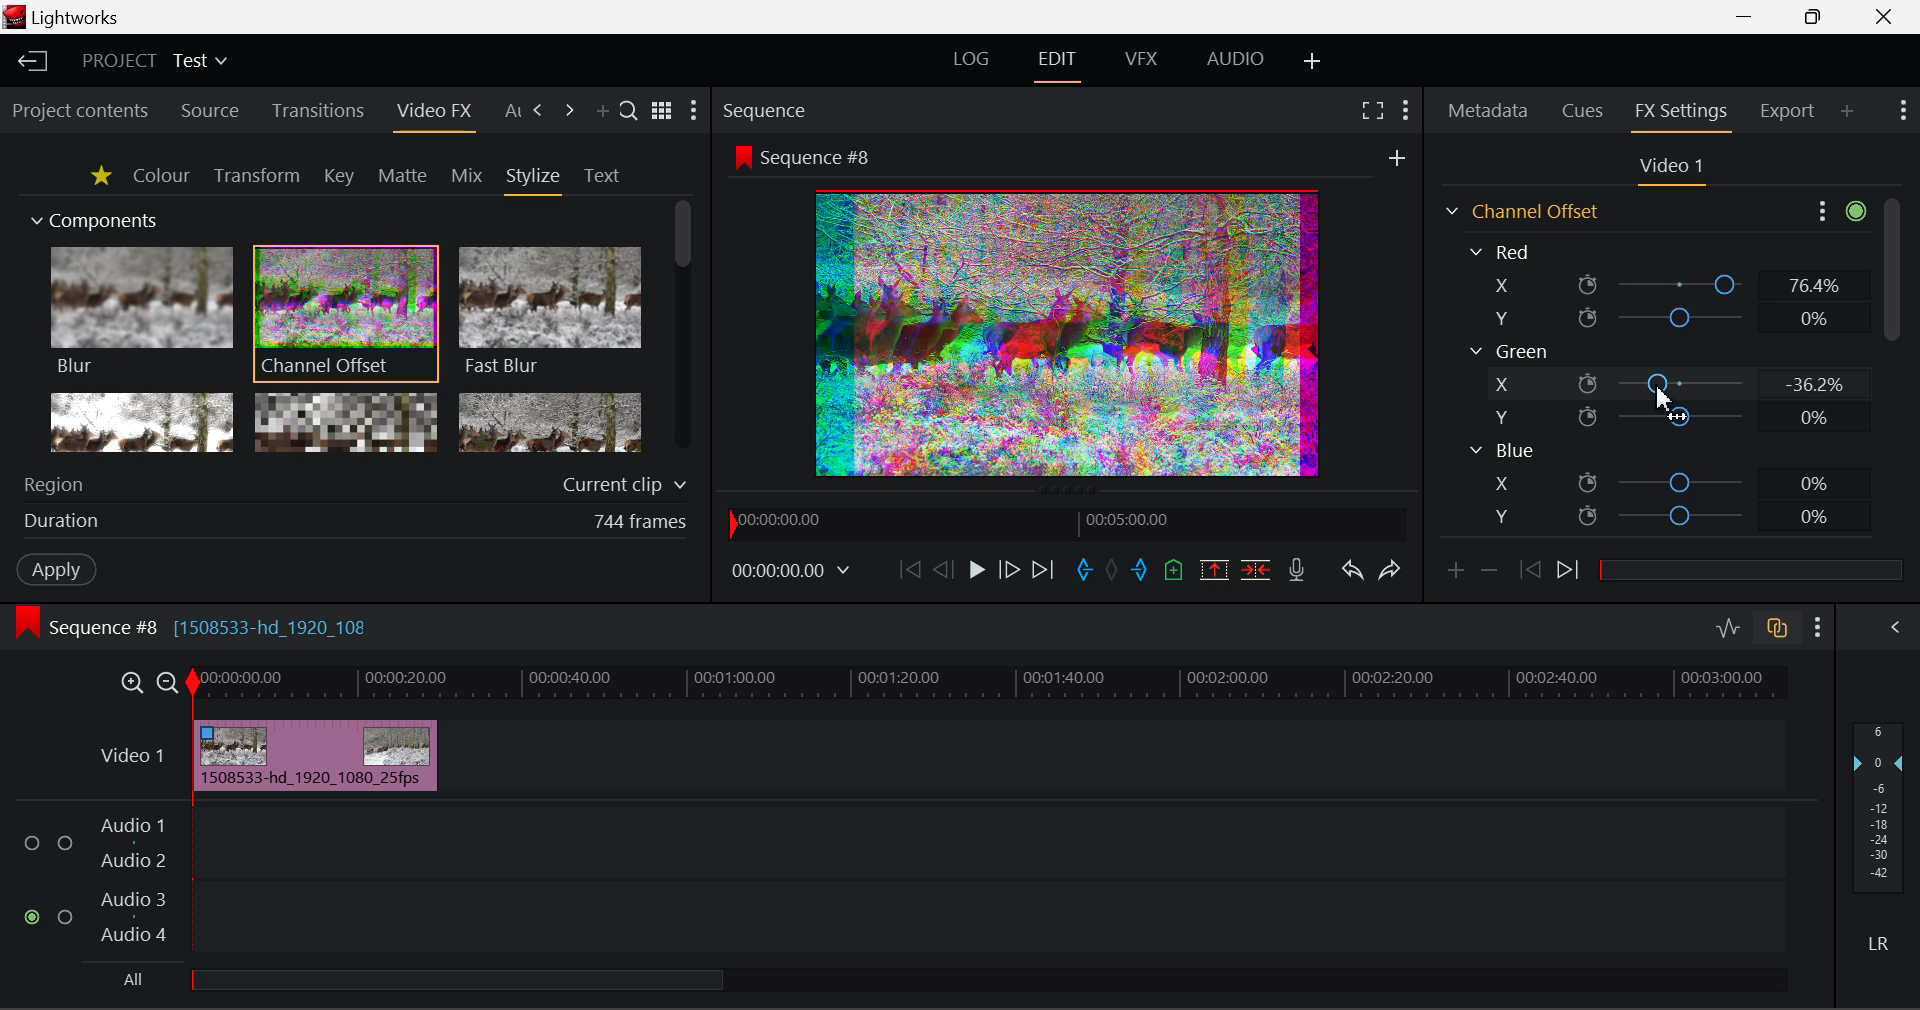  What do you see at coordinates (910, 568) in the screenshot?
I see `To Start` at bounding box center [910, 568].